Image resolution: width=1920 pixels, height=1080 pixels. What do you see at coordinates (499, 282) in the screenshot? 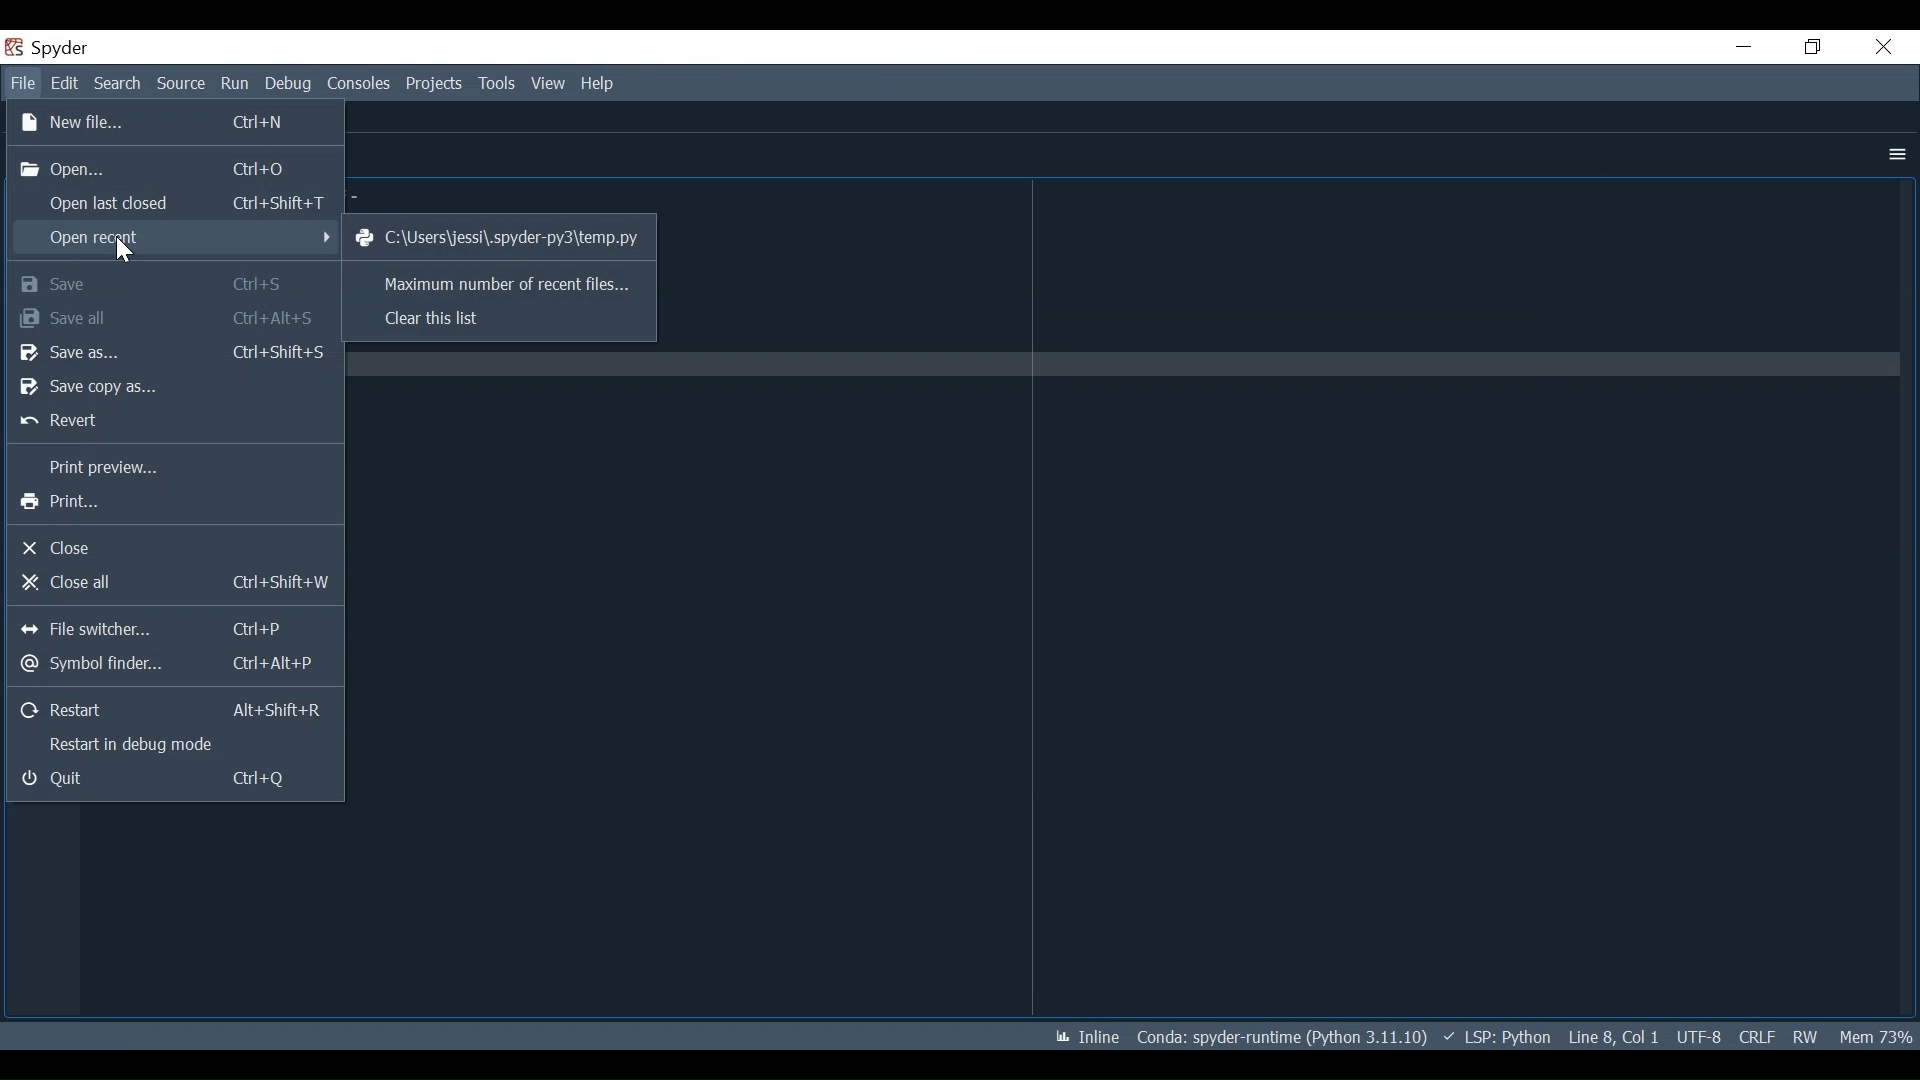
I see `Maximum number of recent files` at bounding box center [499, 282].